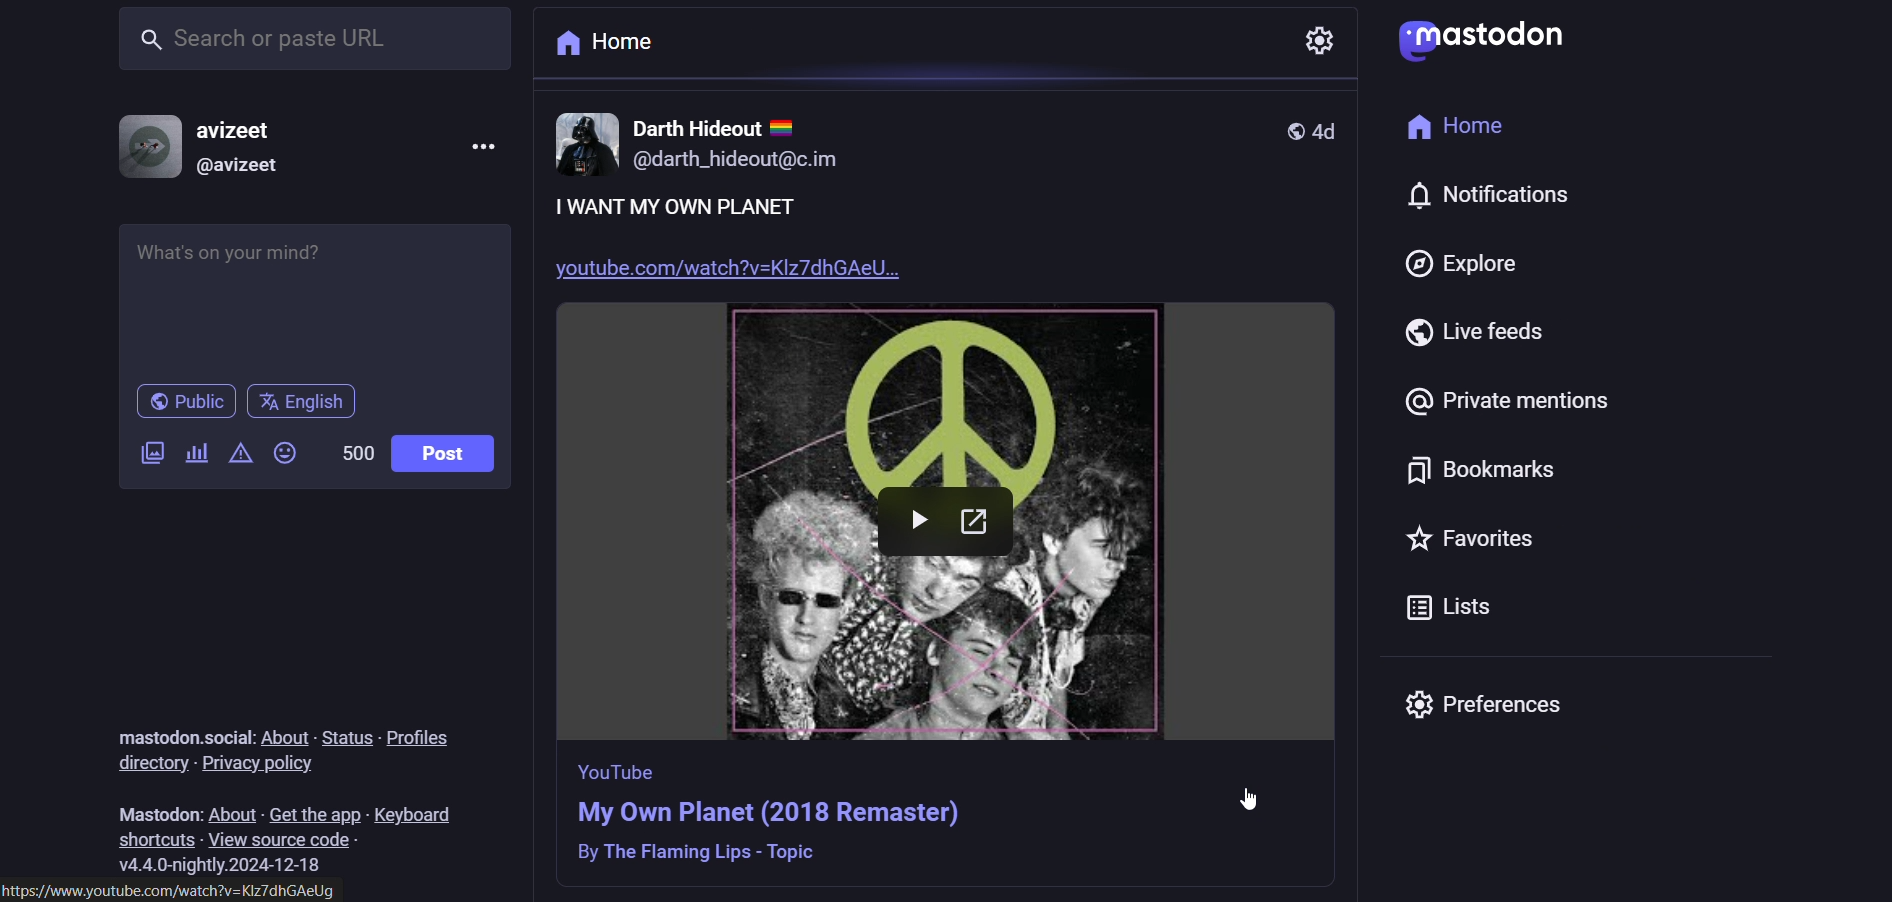  I want to click on bookmarks, so click(1477, 472).